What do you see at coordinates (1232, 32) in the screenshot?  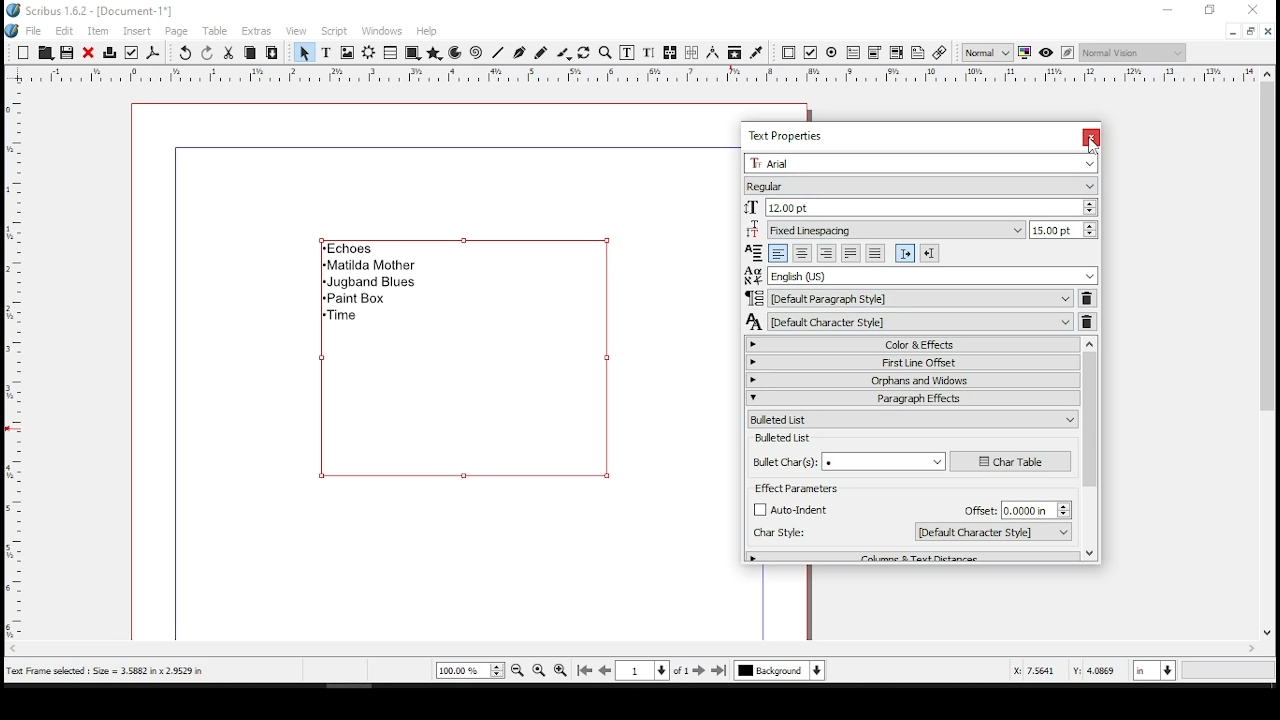 I see `minimize` at bounding box center [1232, 32].